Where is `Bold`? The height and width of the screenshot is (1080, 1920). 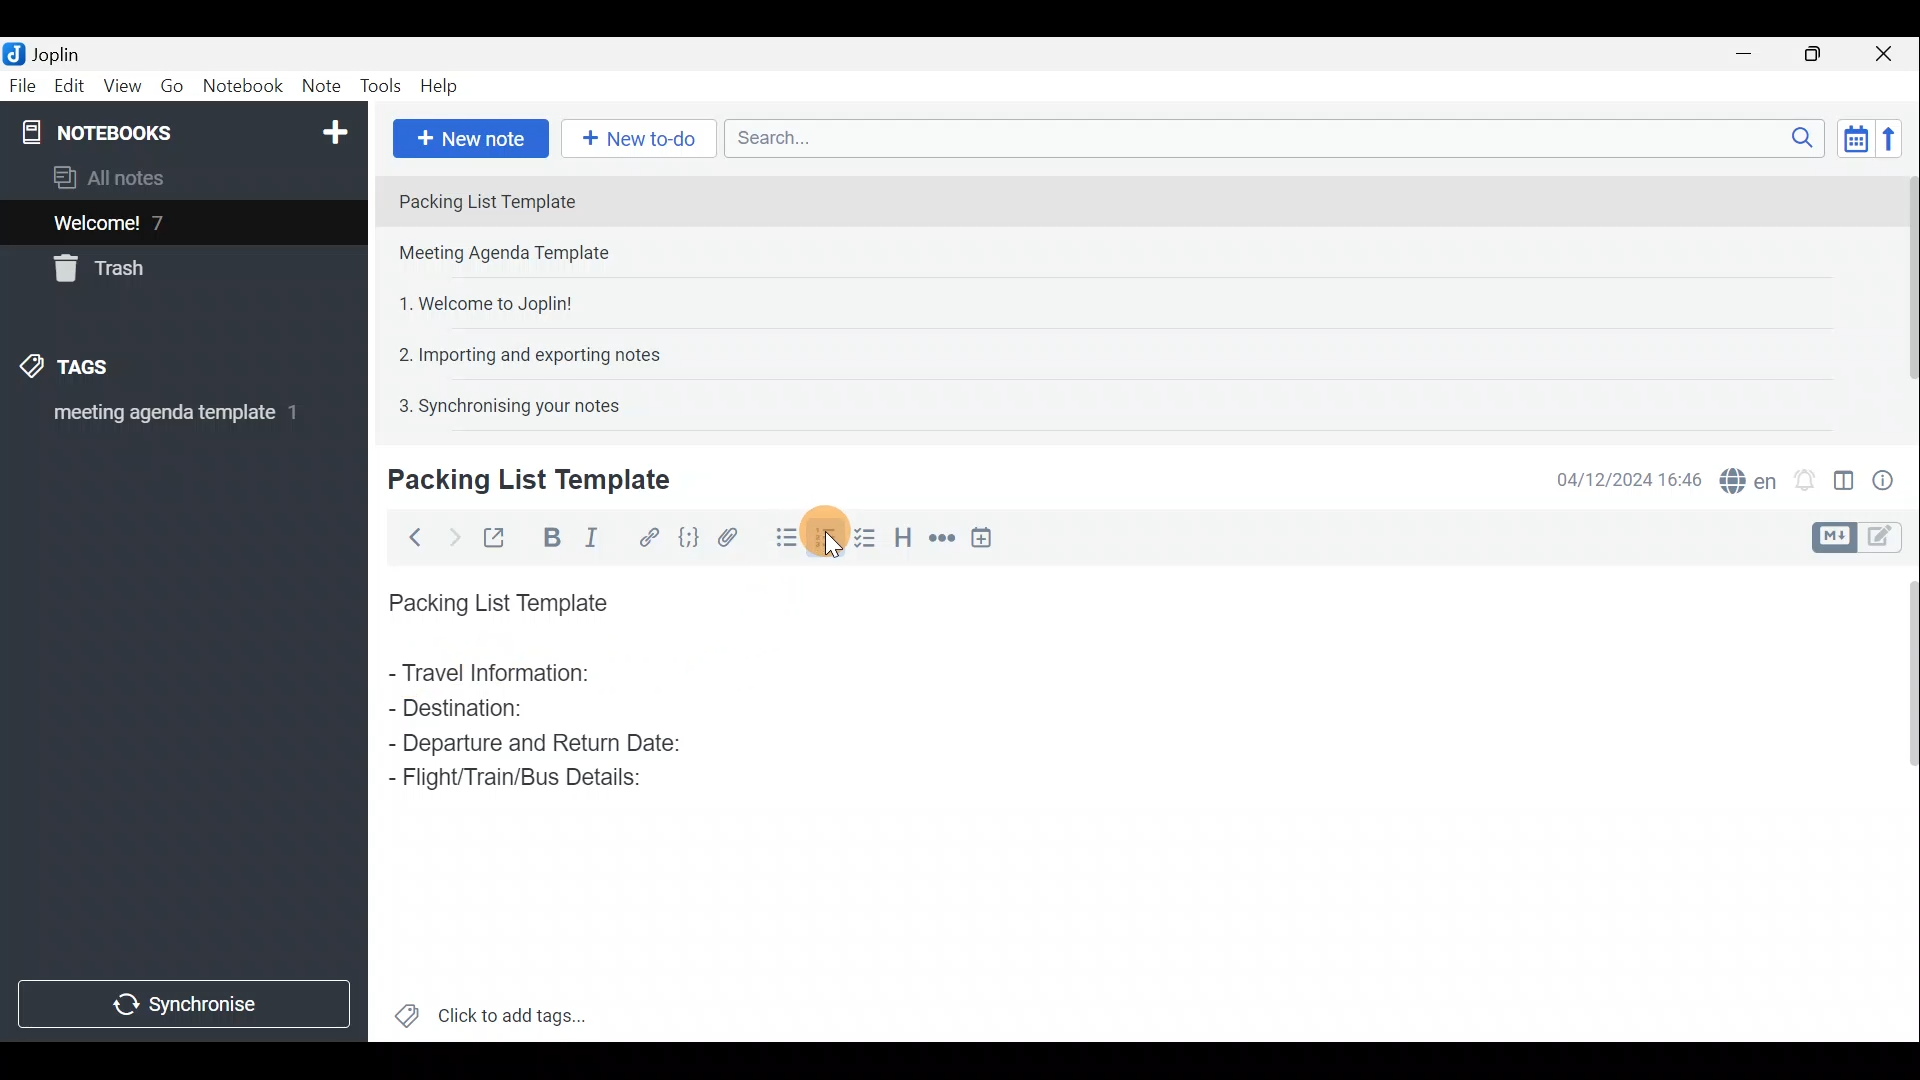
Bold is located at coordinates (549, 536).